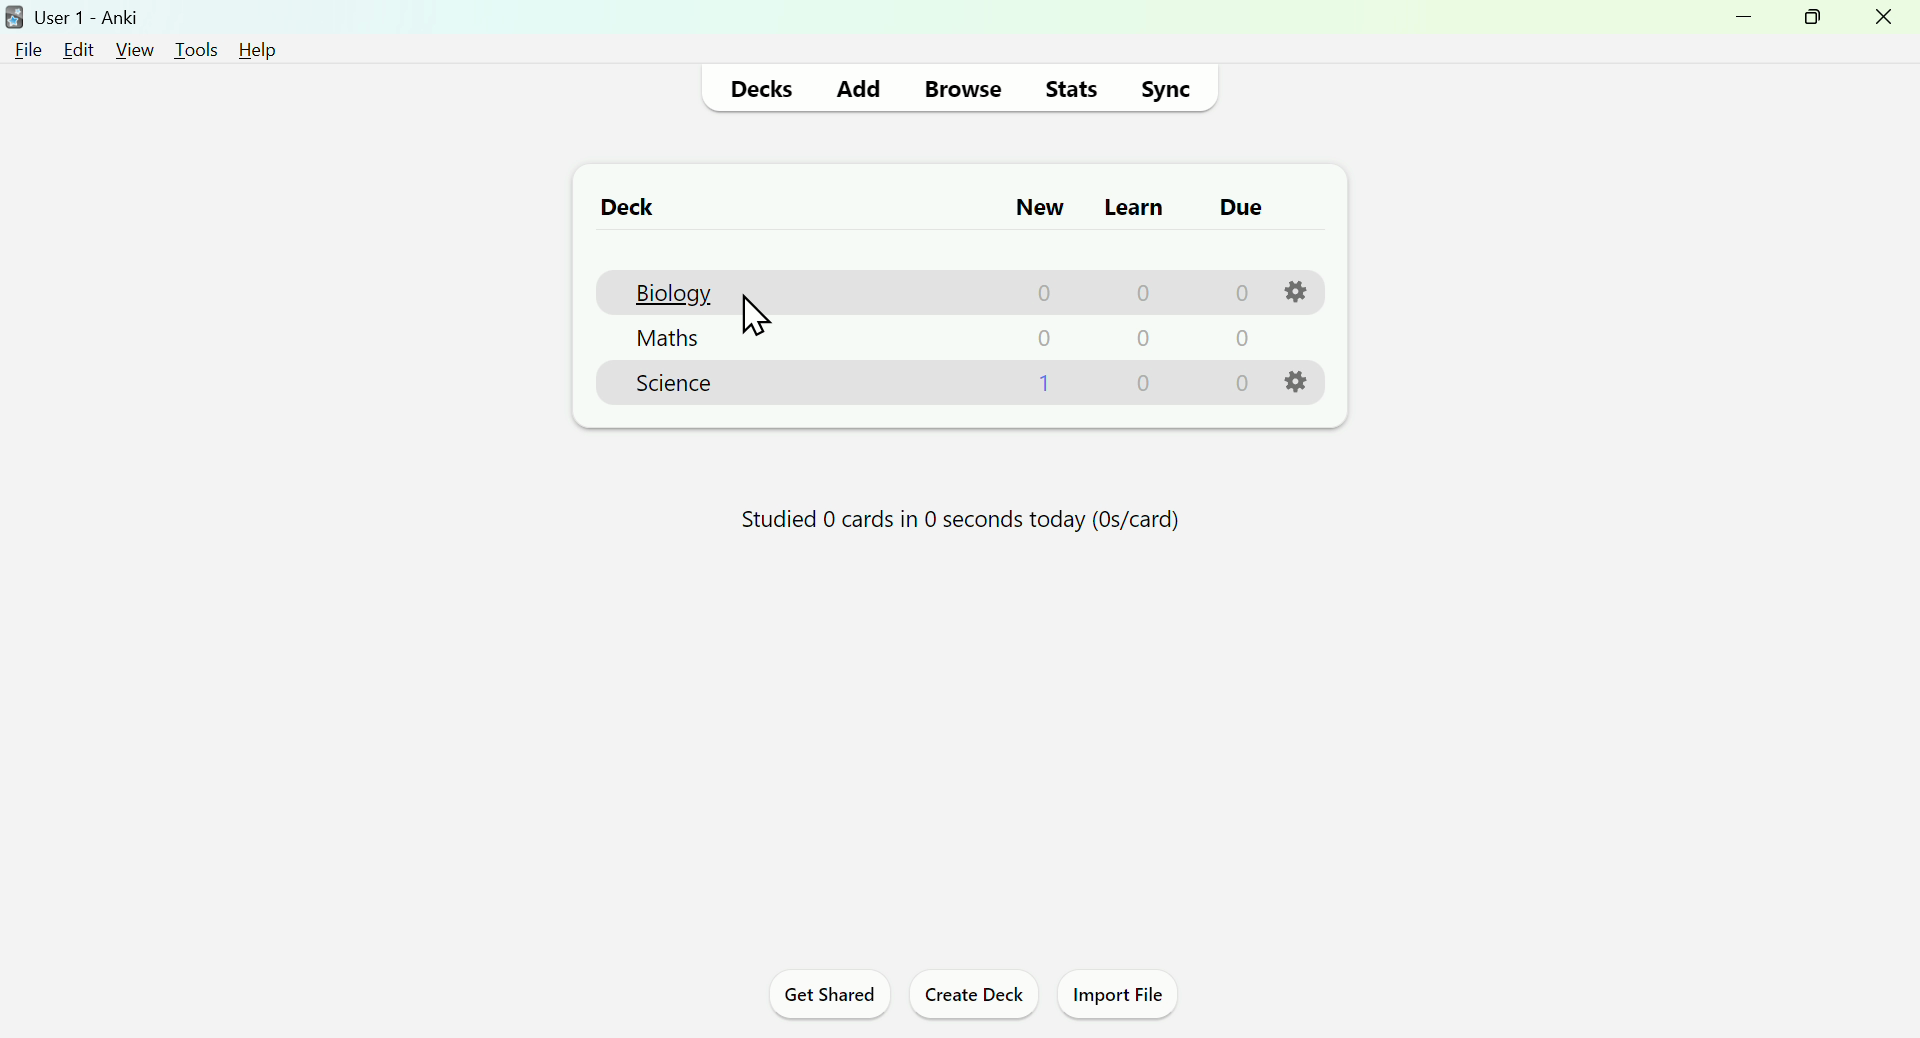 This screenshot has width=1920, height=1038. Describe the element at coordinates (831, 997) in the screenshot. I see `Get Shared` at that location.